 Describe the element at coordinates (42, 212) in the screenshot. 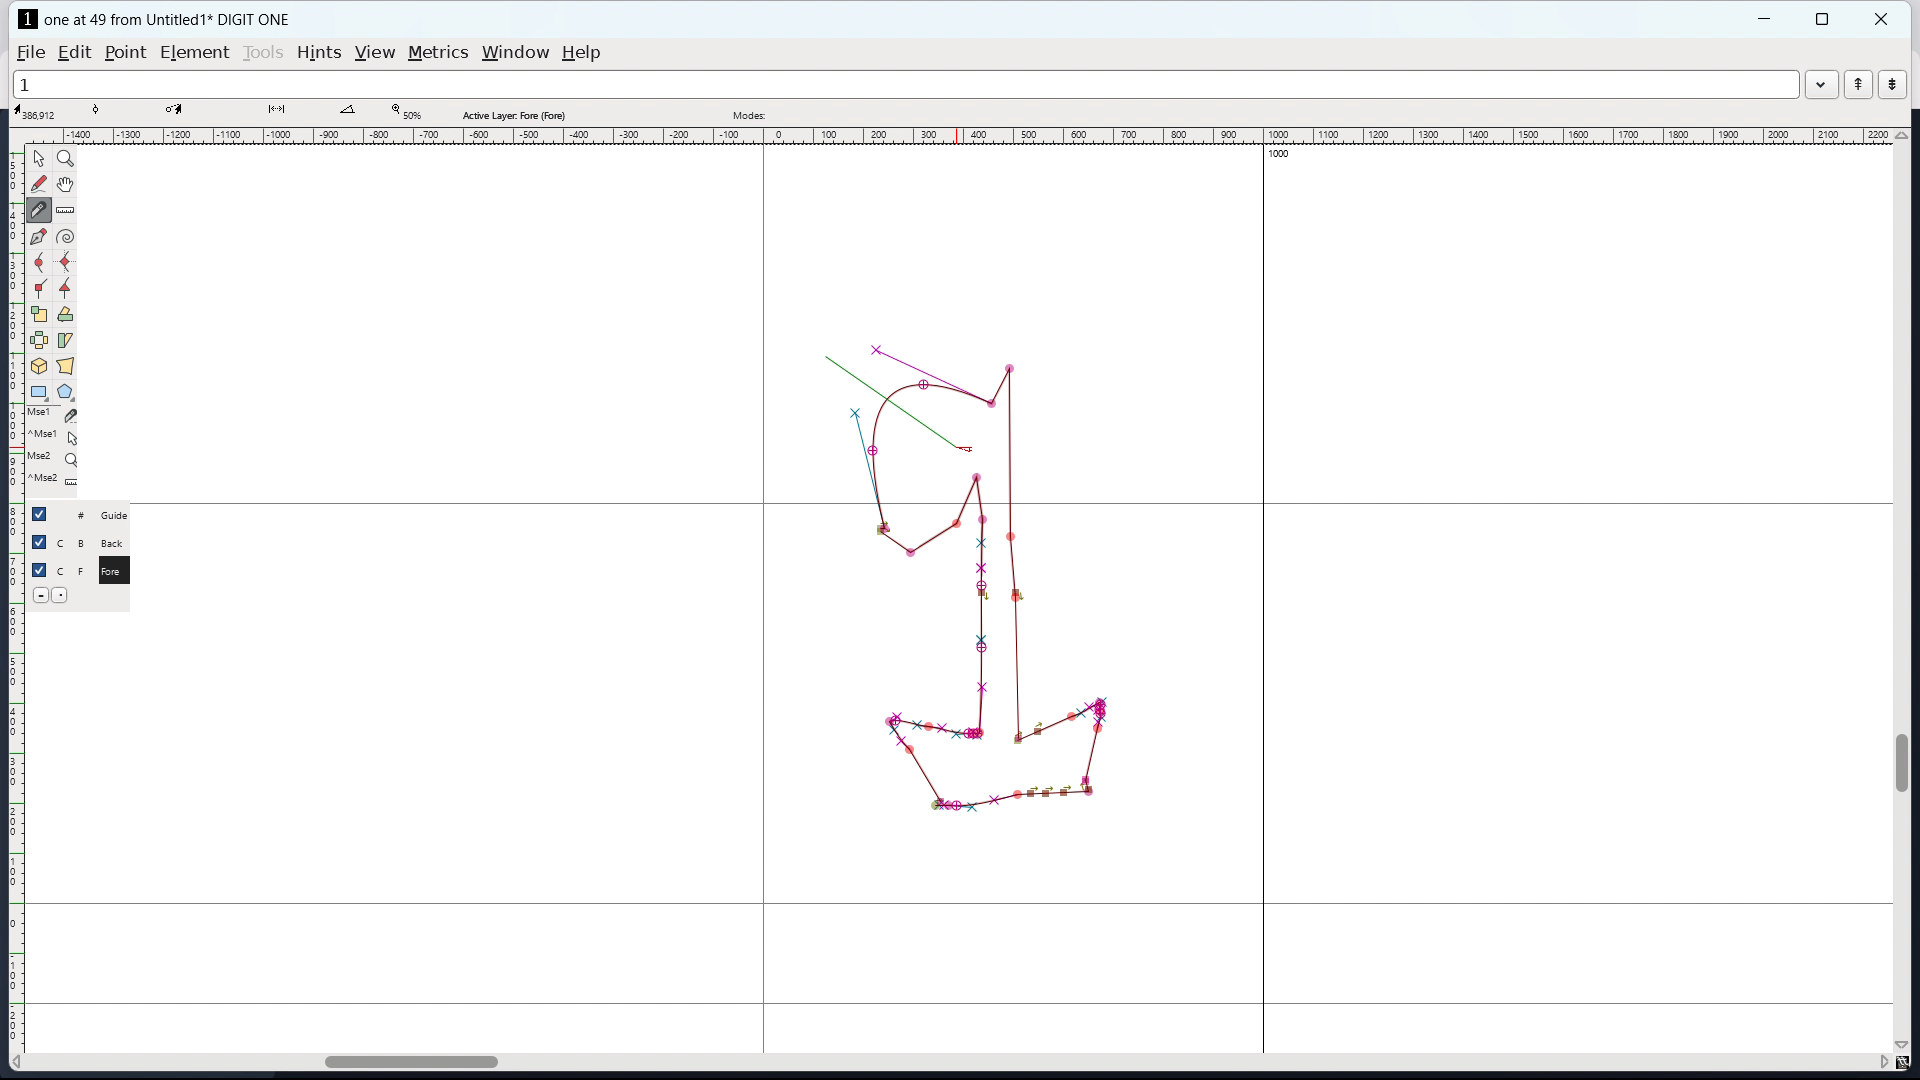

I see `cut splines in two` at that location.